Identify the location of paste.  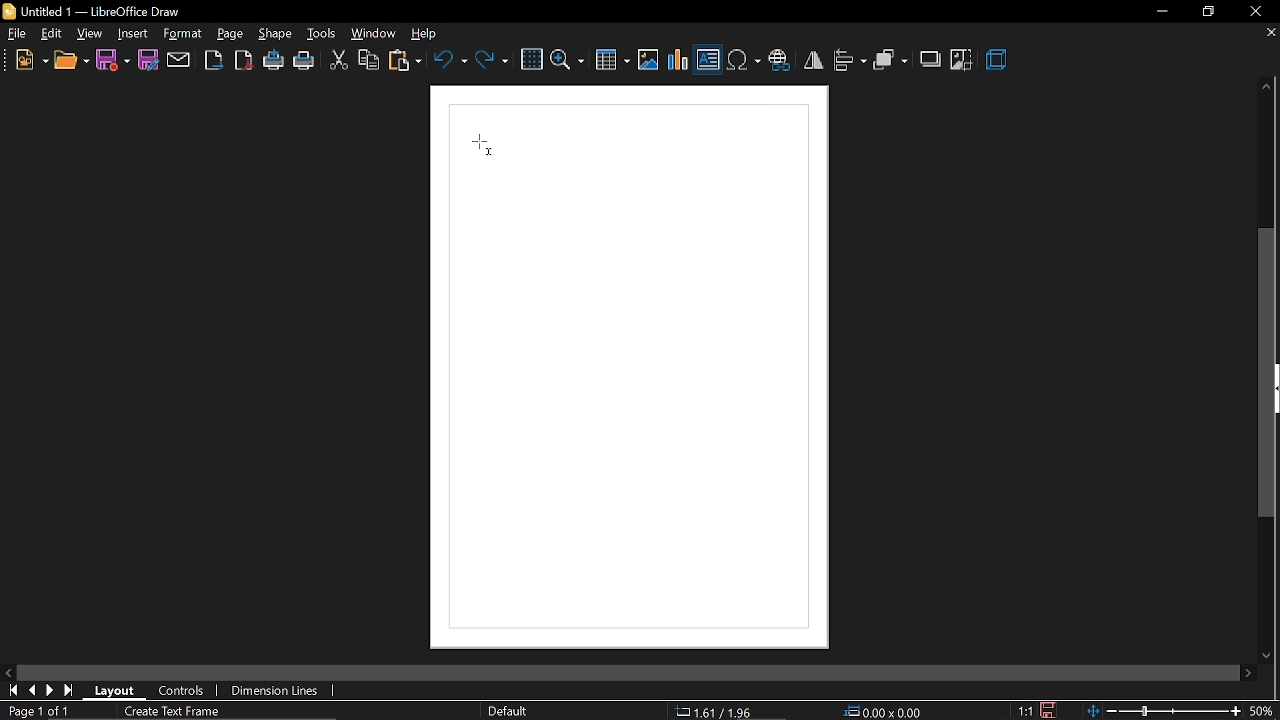
(406, 63).